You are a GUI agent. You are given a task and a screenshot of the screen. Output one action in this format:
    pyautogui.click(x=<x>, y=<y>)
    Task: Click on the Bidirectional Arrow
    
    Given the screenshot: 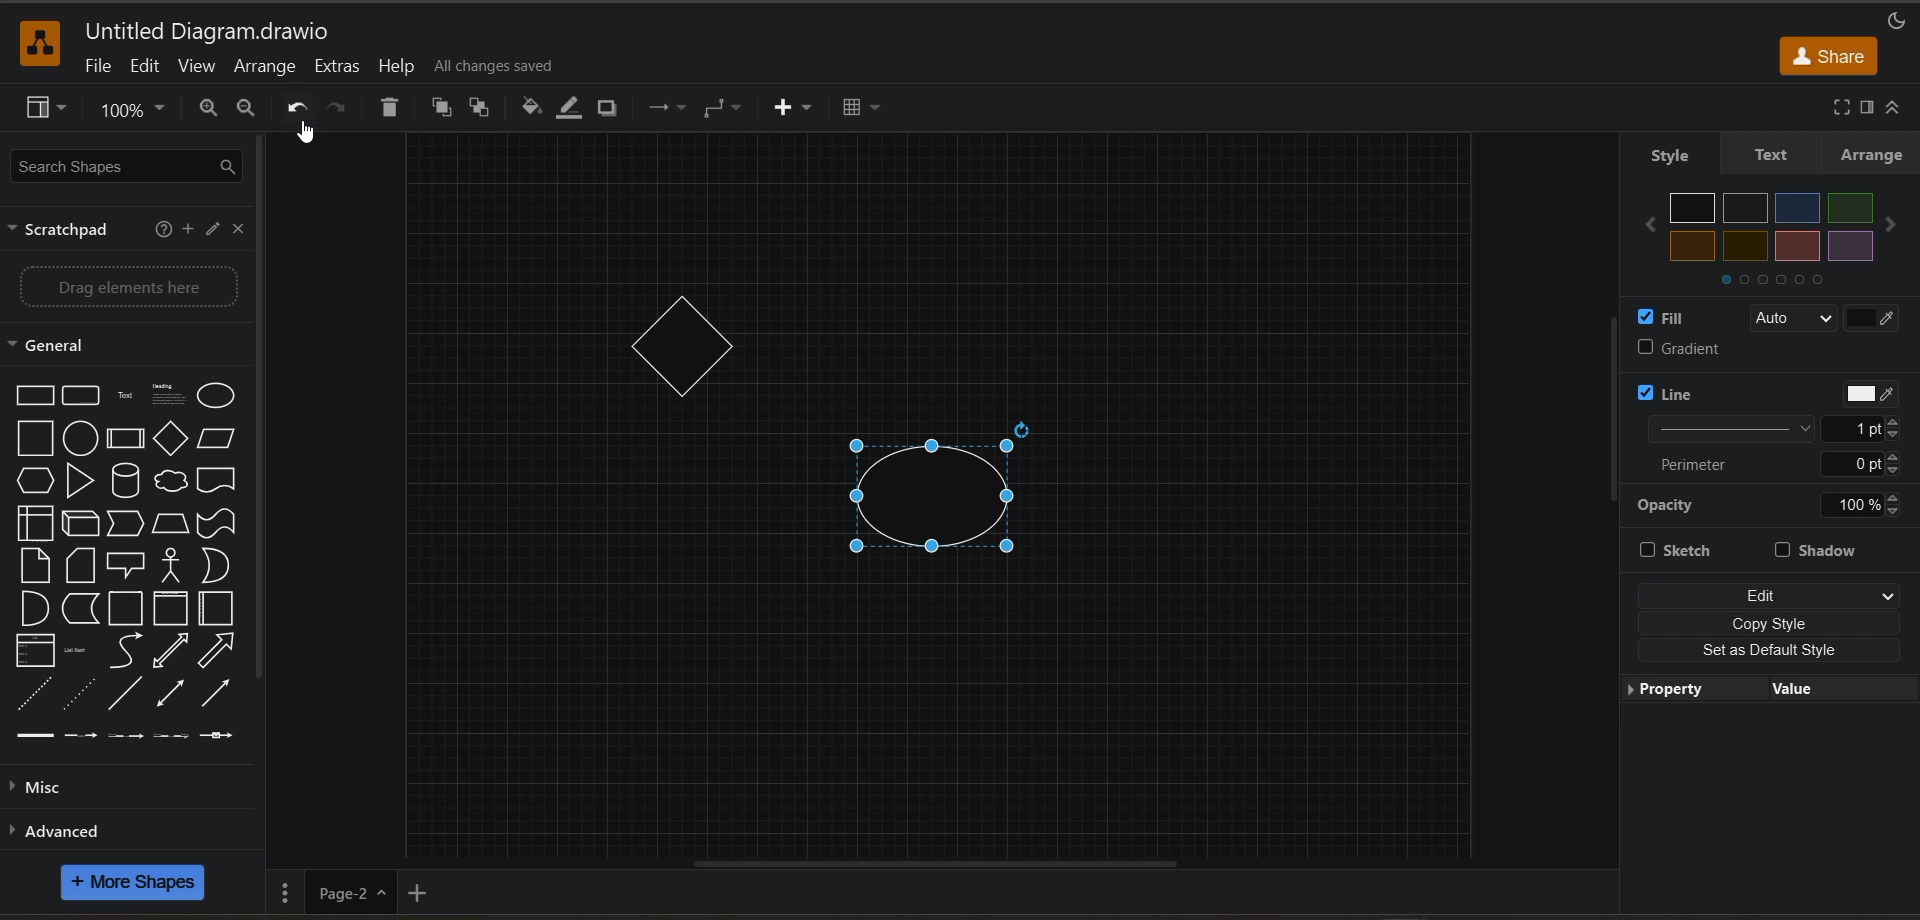 What is the action you would take?
    pyautogui.click(x=173, y=650)
    